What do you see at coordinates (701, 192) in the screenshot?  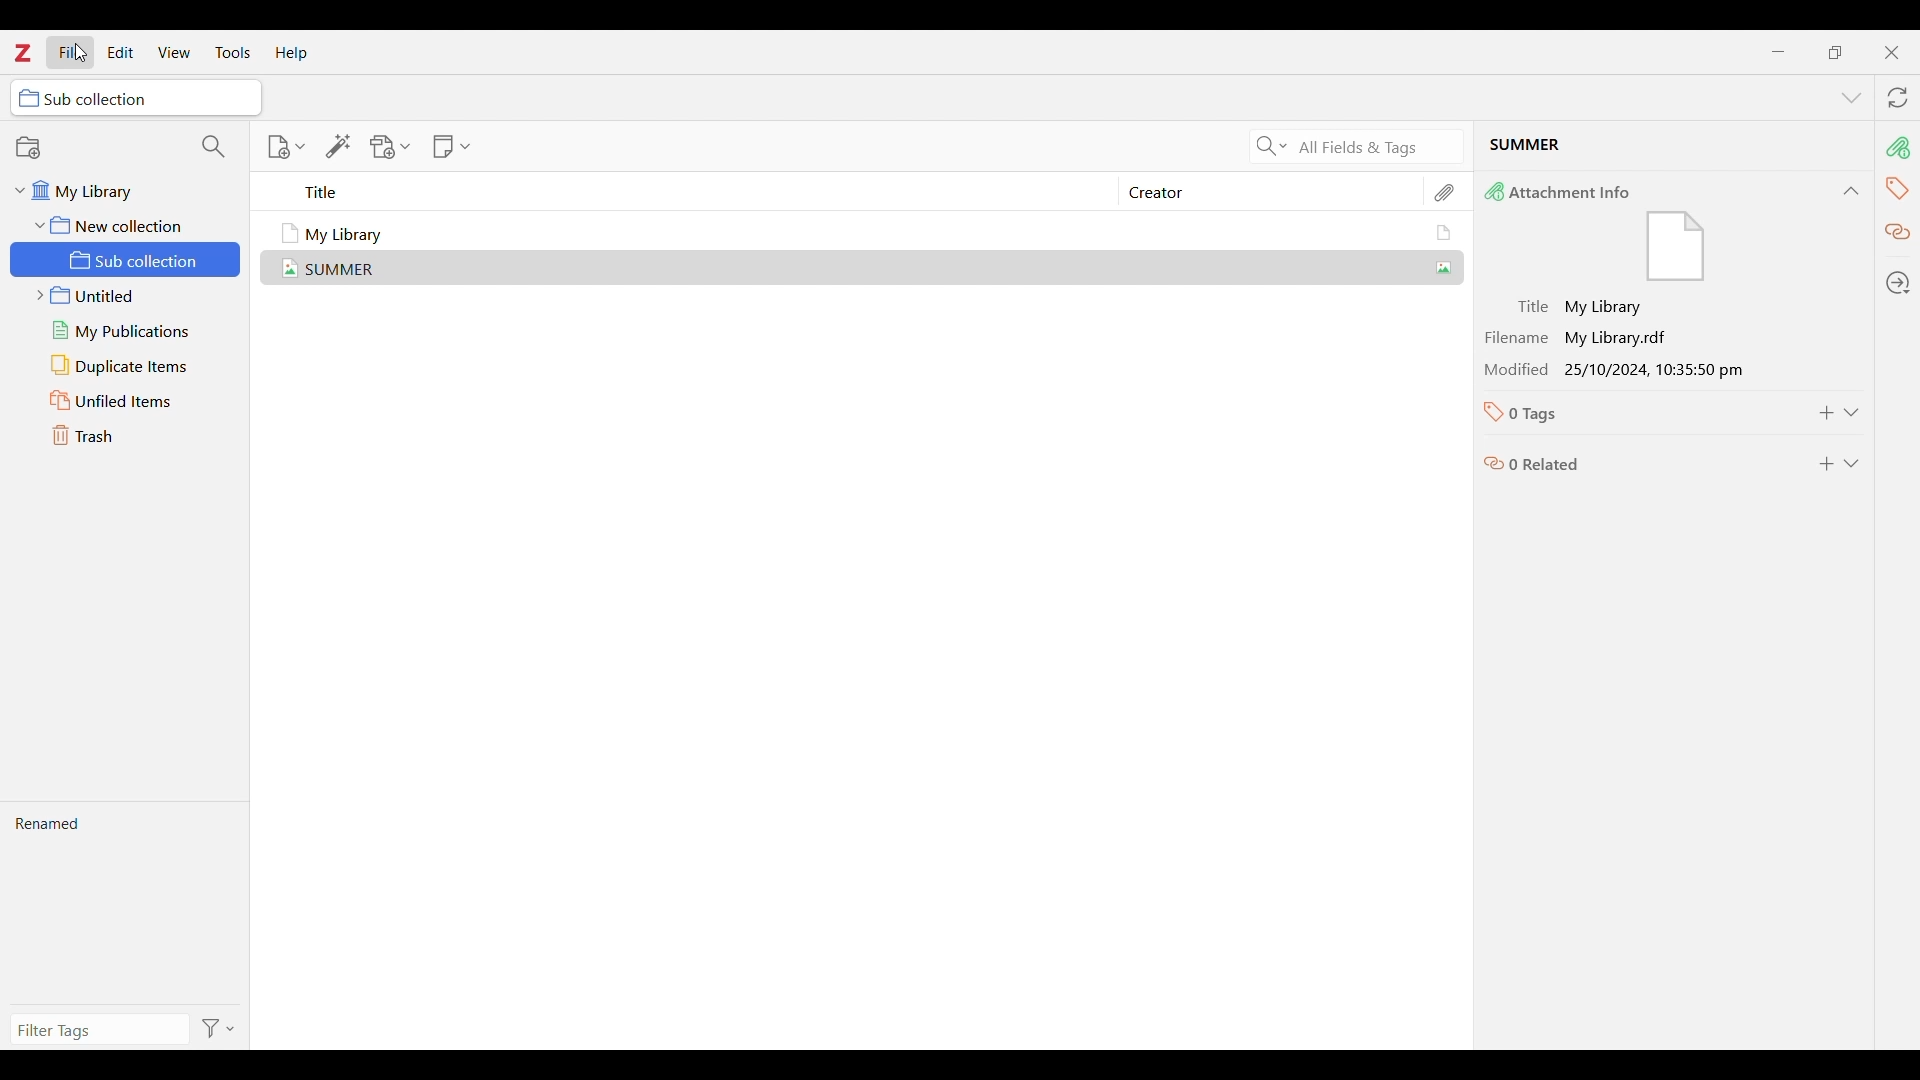 I see `Title ` at bounding box center [701, 192].